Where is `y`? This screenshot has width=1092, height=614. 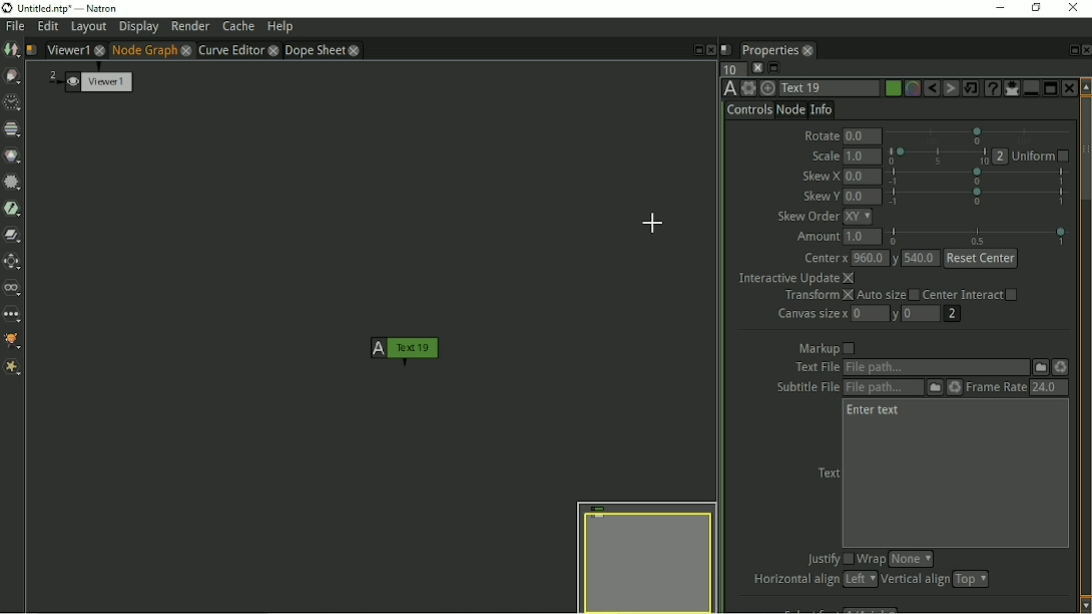
y is located at coordinates (893, 315).